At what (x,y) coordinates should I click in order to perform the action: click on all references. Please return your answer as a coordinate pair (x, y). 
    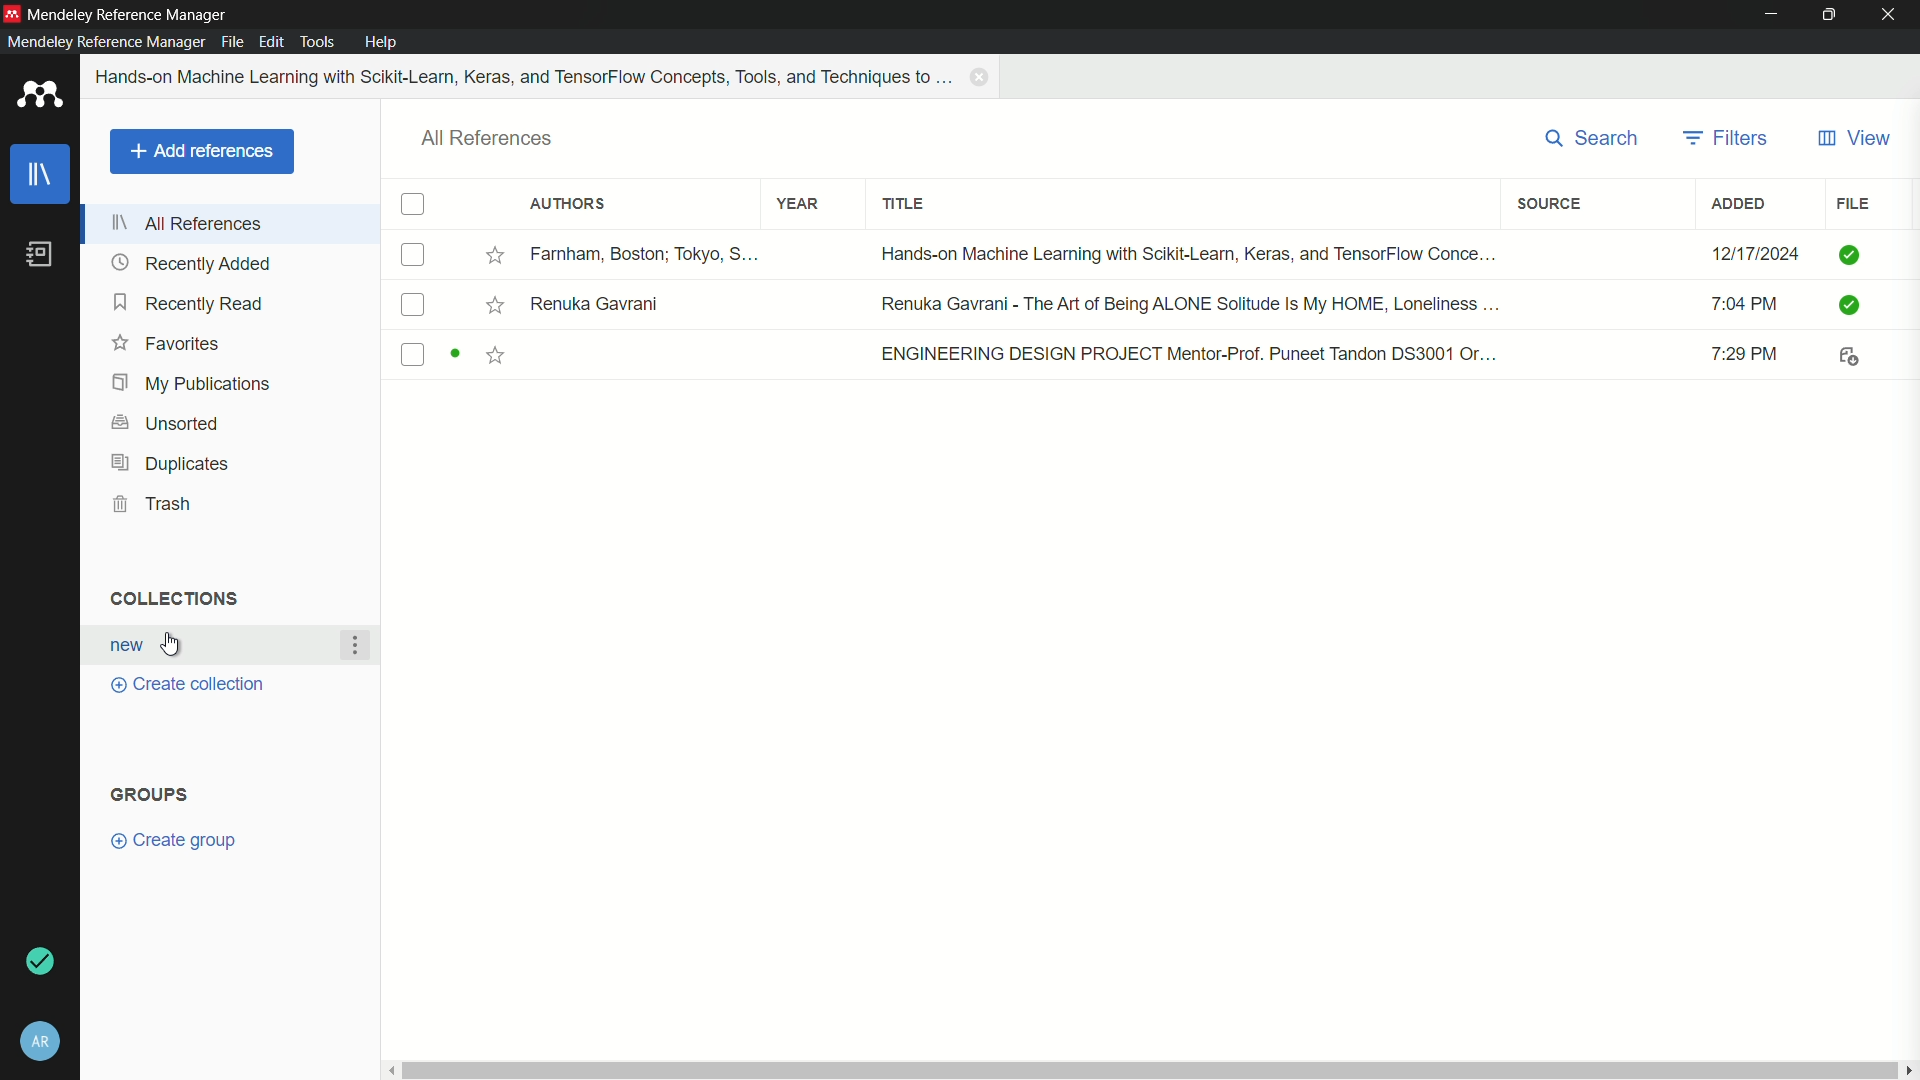
    Looking at the image, I should click on (488, 139).